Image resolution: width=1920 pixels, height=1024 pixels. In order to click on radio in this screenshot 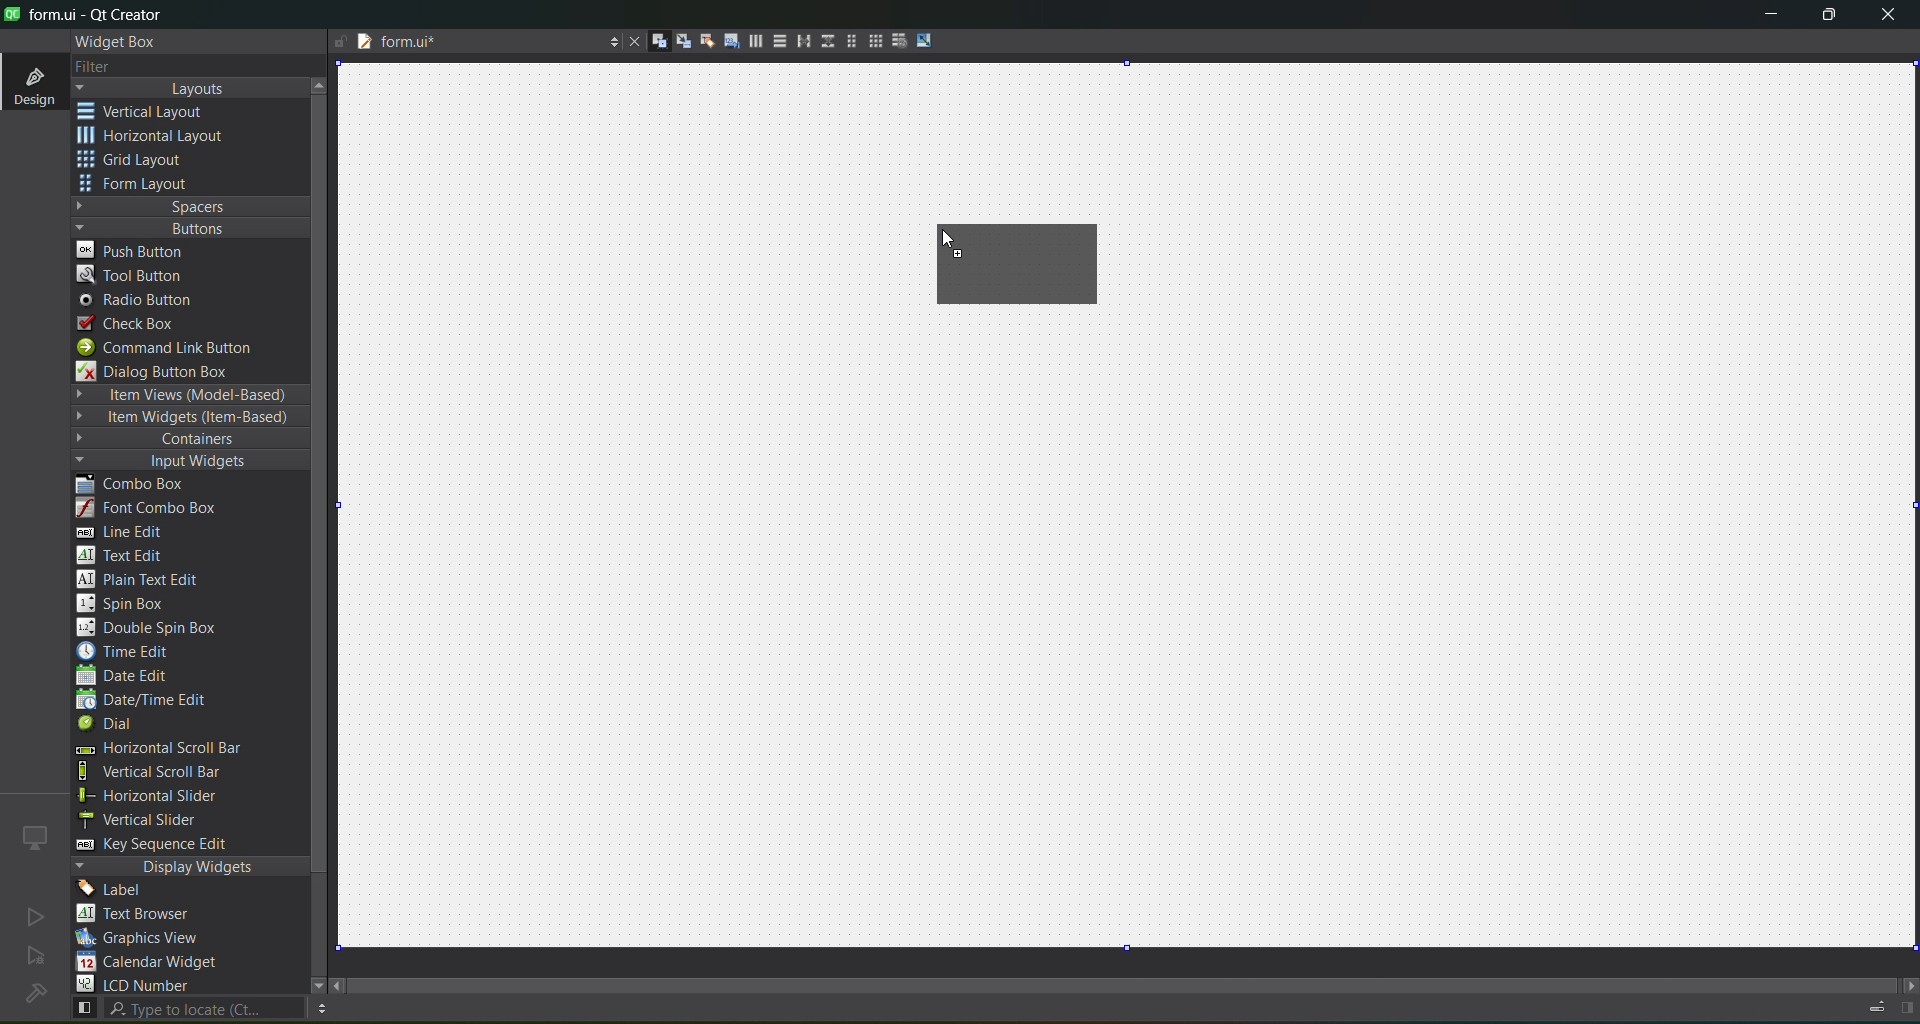, I will do `click(142, 301)`.